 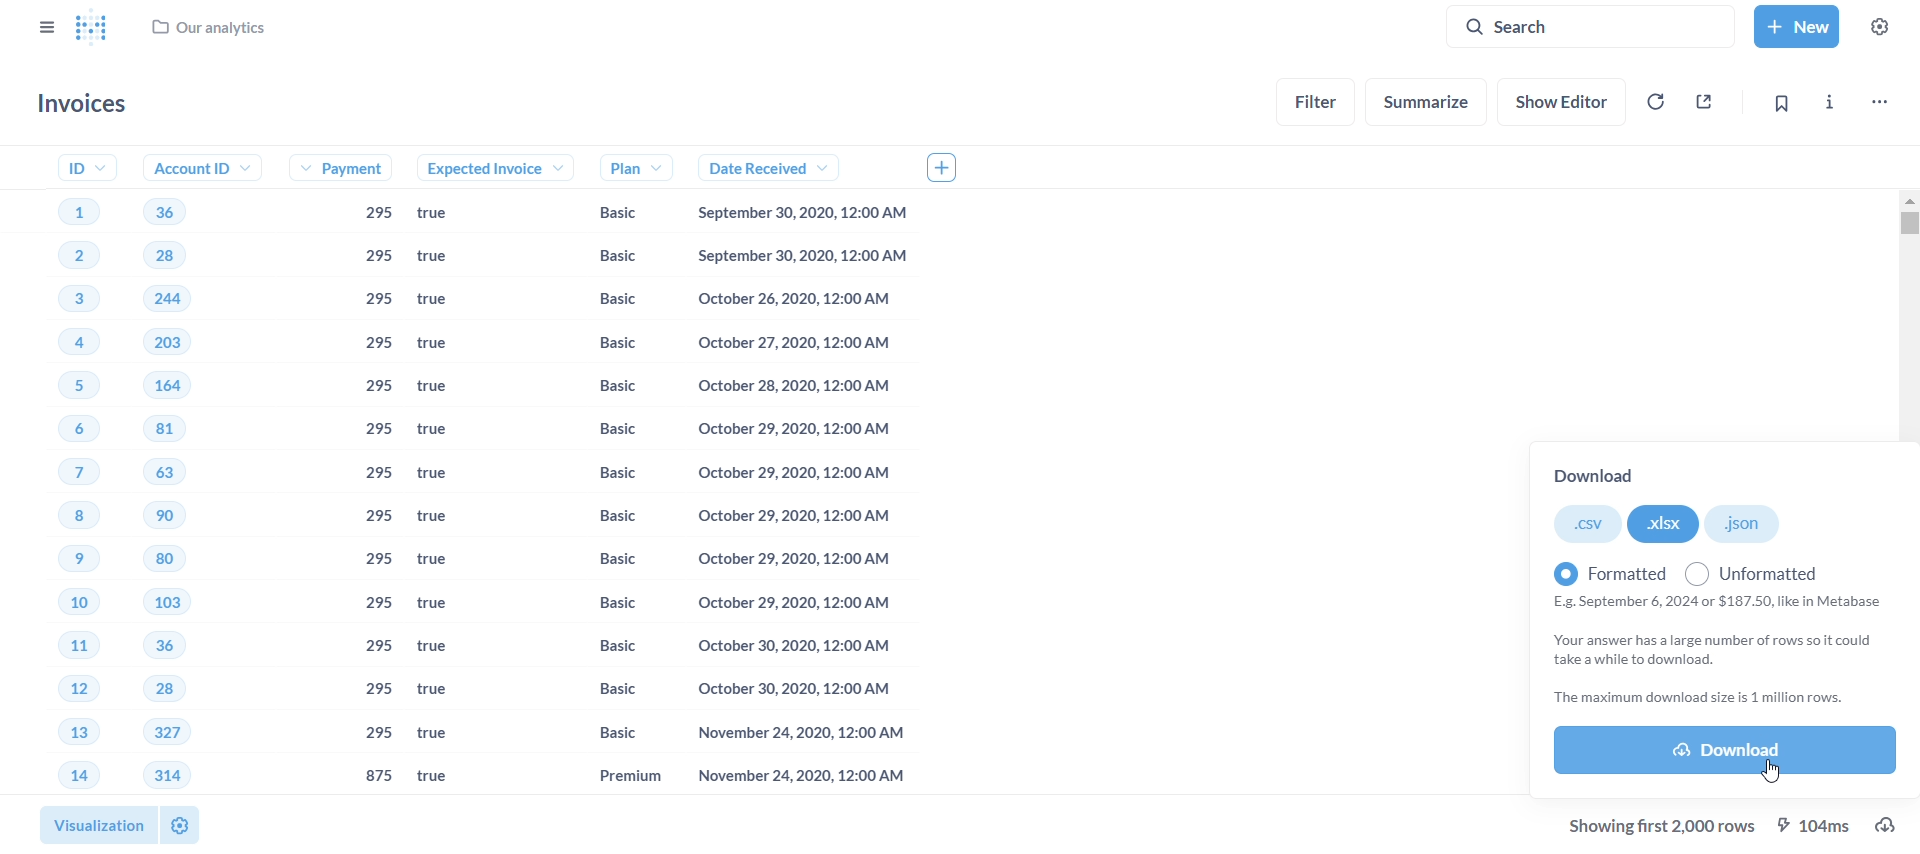 What do you see at coordinates (1895, 825) in the screenshot?
I see `download` at bounding box center [1895, 825].